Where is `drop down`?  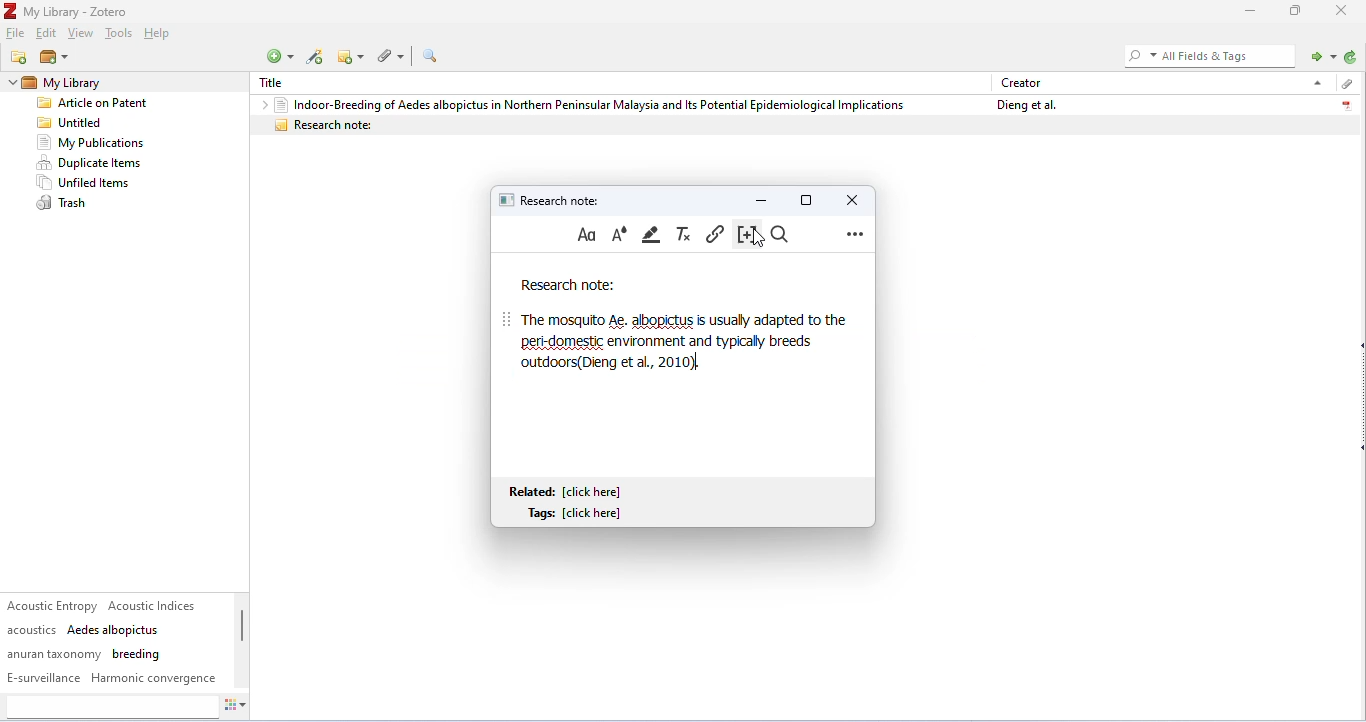 drop down is located at coordinates (1315, 82).